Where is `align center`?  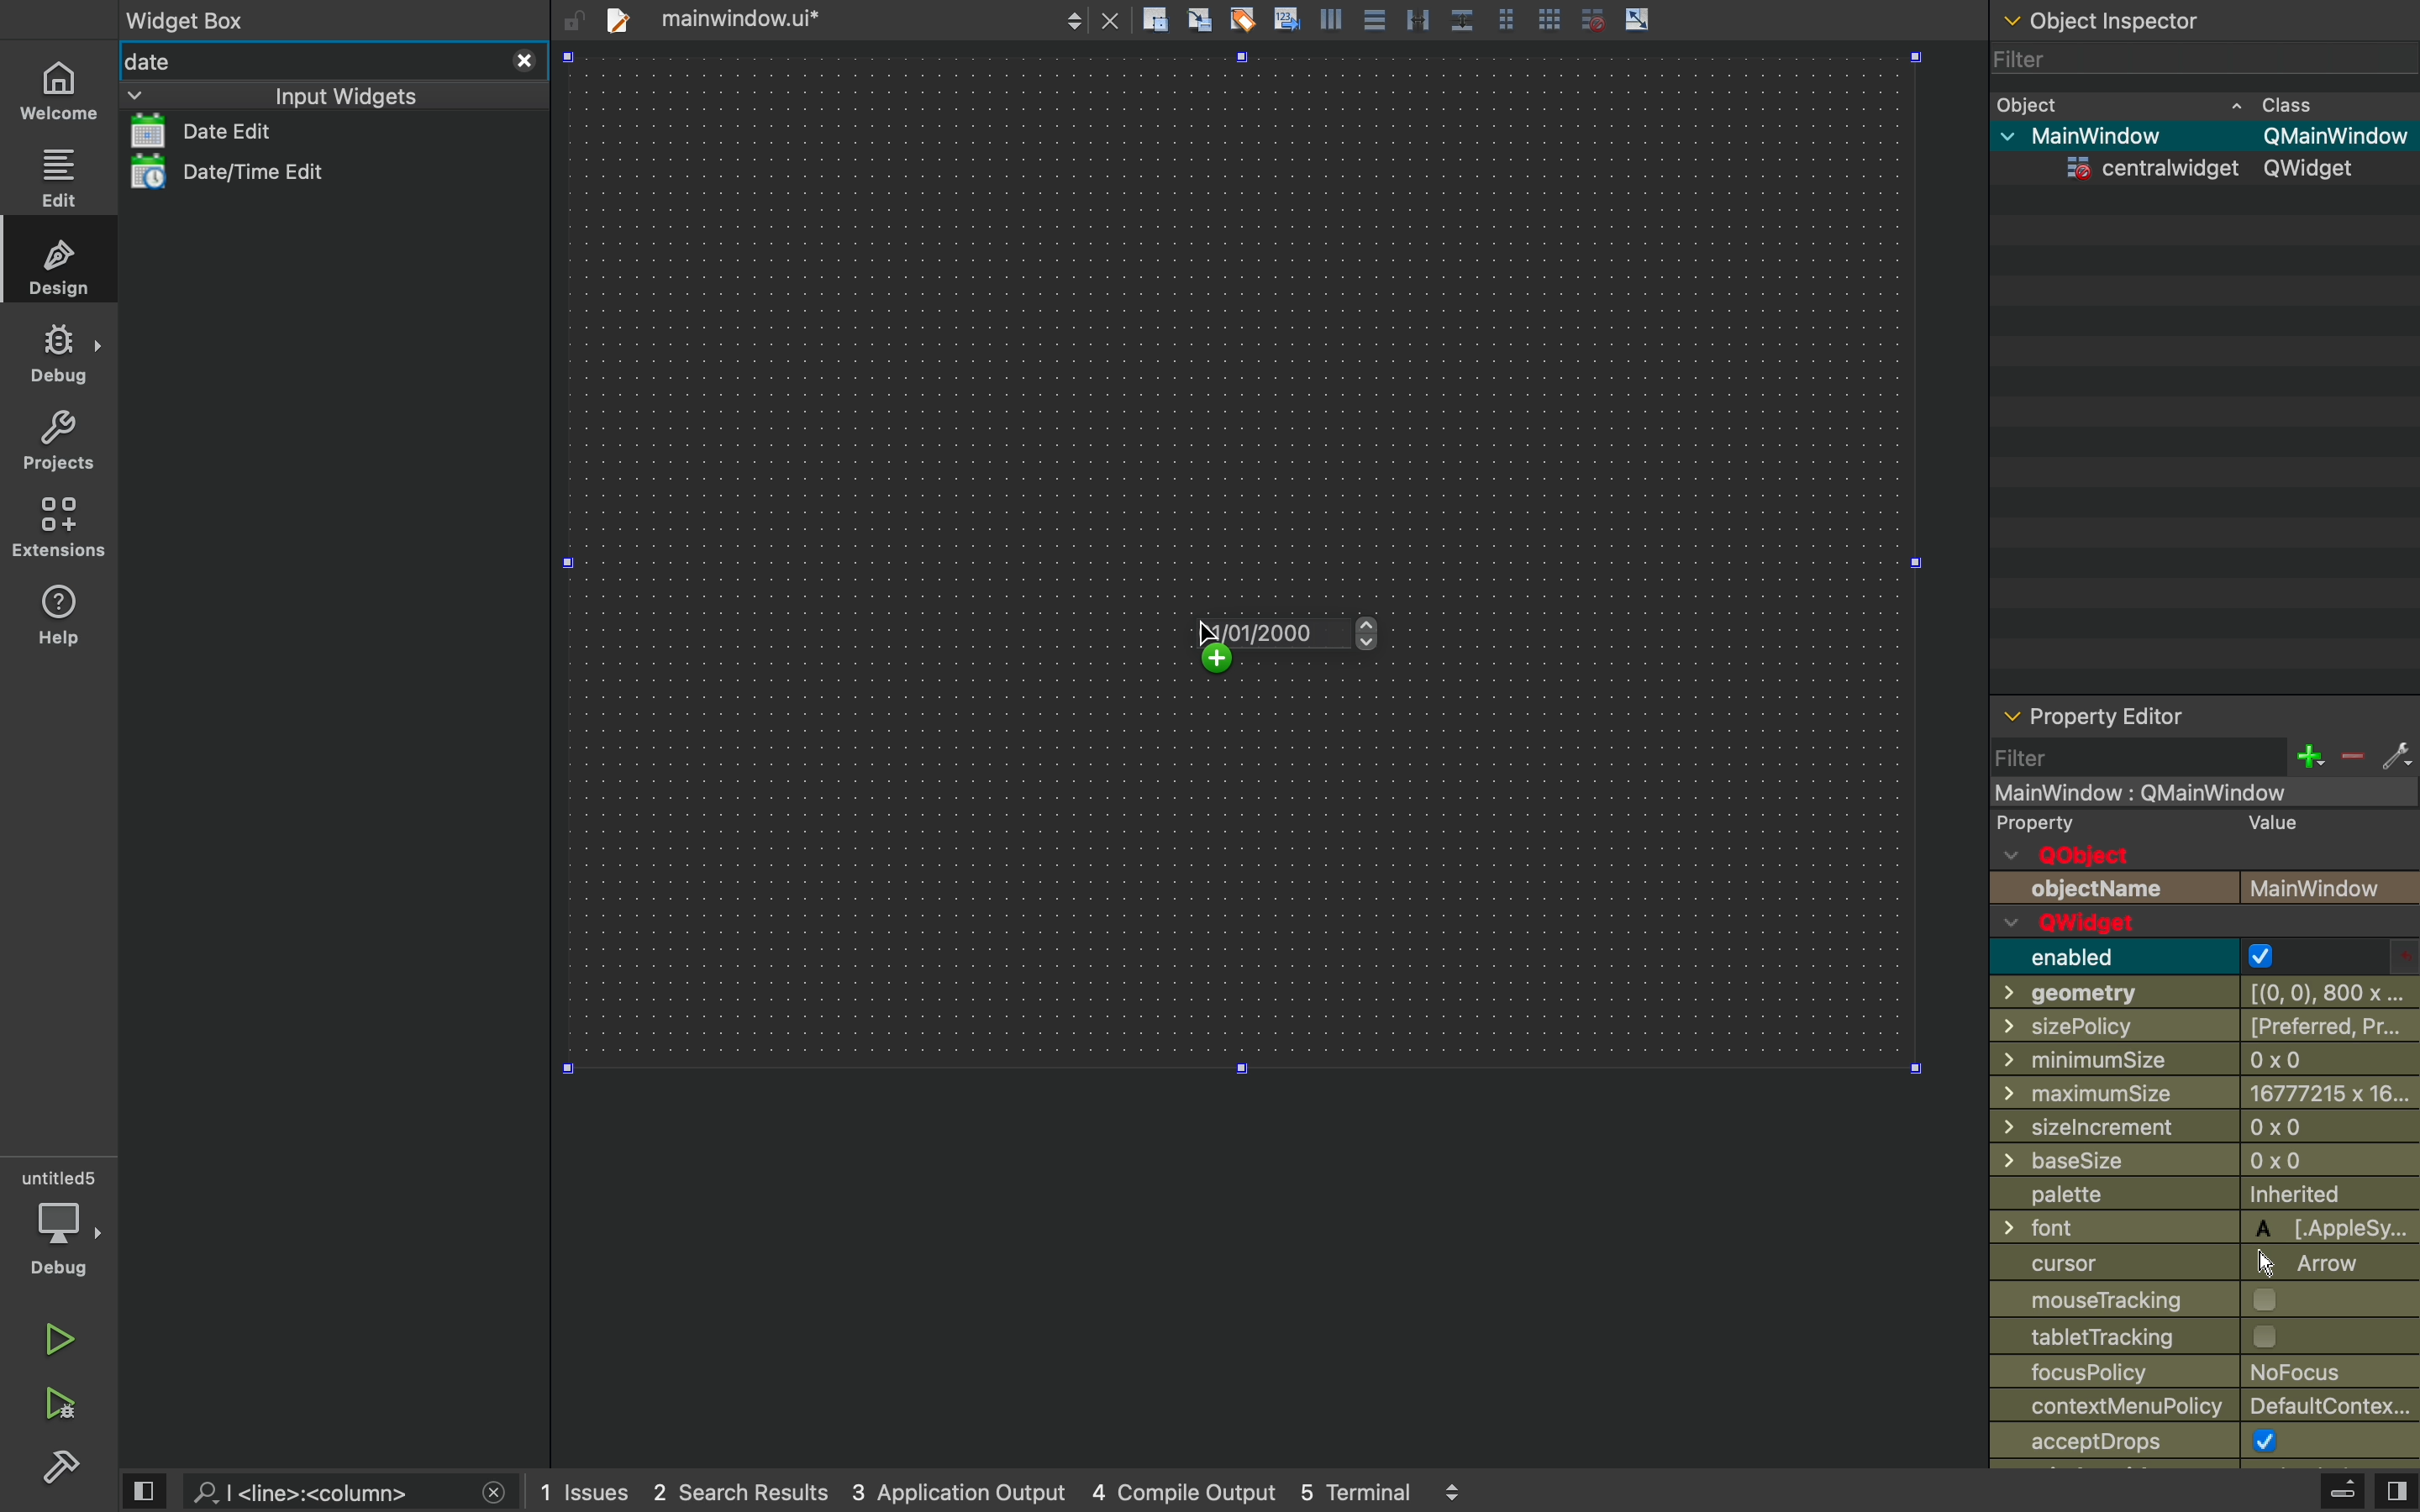 align center is located at coordinates (1374, 18).